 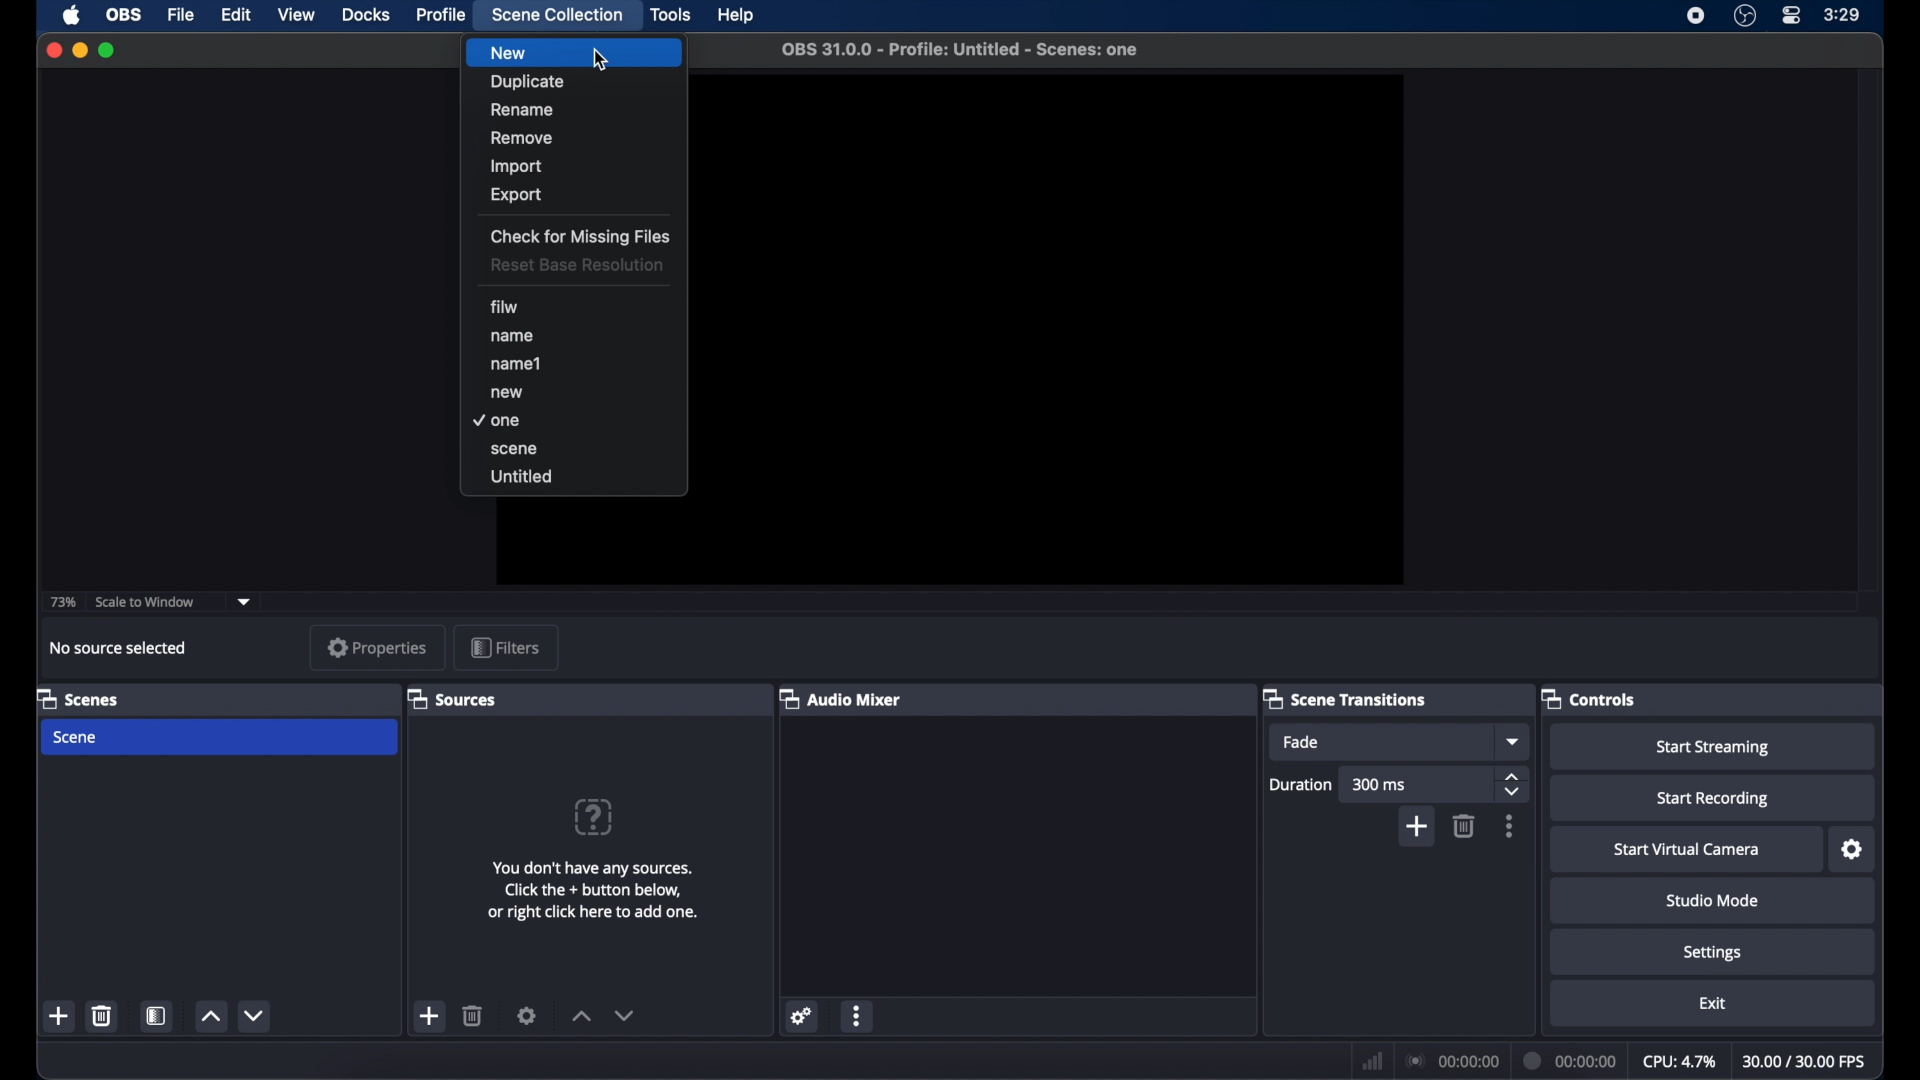 What do you see at coordinates (79, 50) in the screenshot?
I see `minimize` at bounding box center [79, 50].